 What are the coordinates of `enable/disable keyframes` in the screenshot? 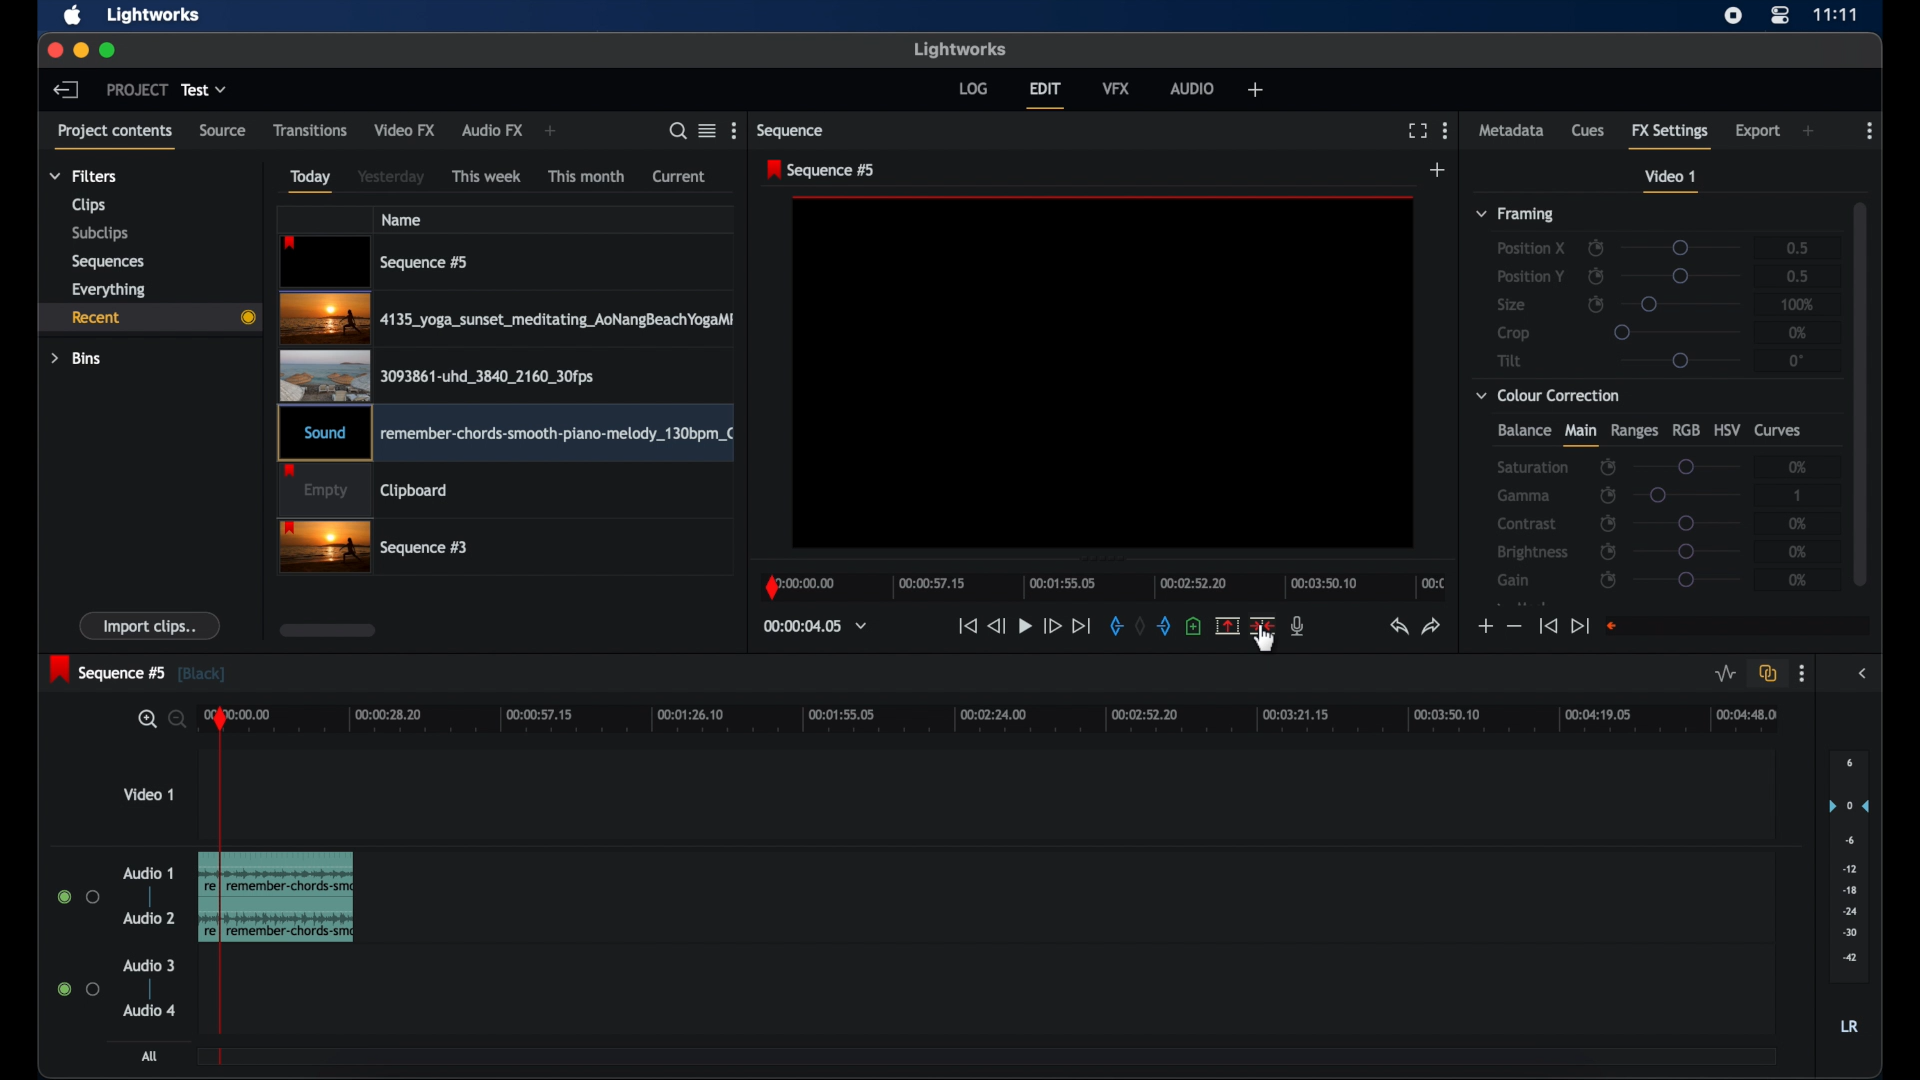 It's located at (1608, 468).